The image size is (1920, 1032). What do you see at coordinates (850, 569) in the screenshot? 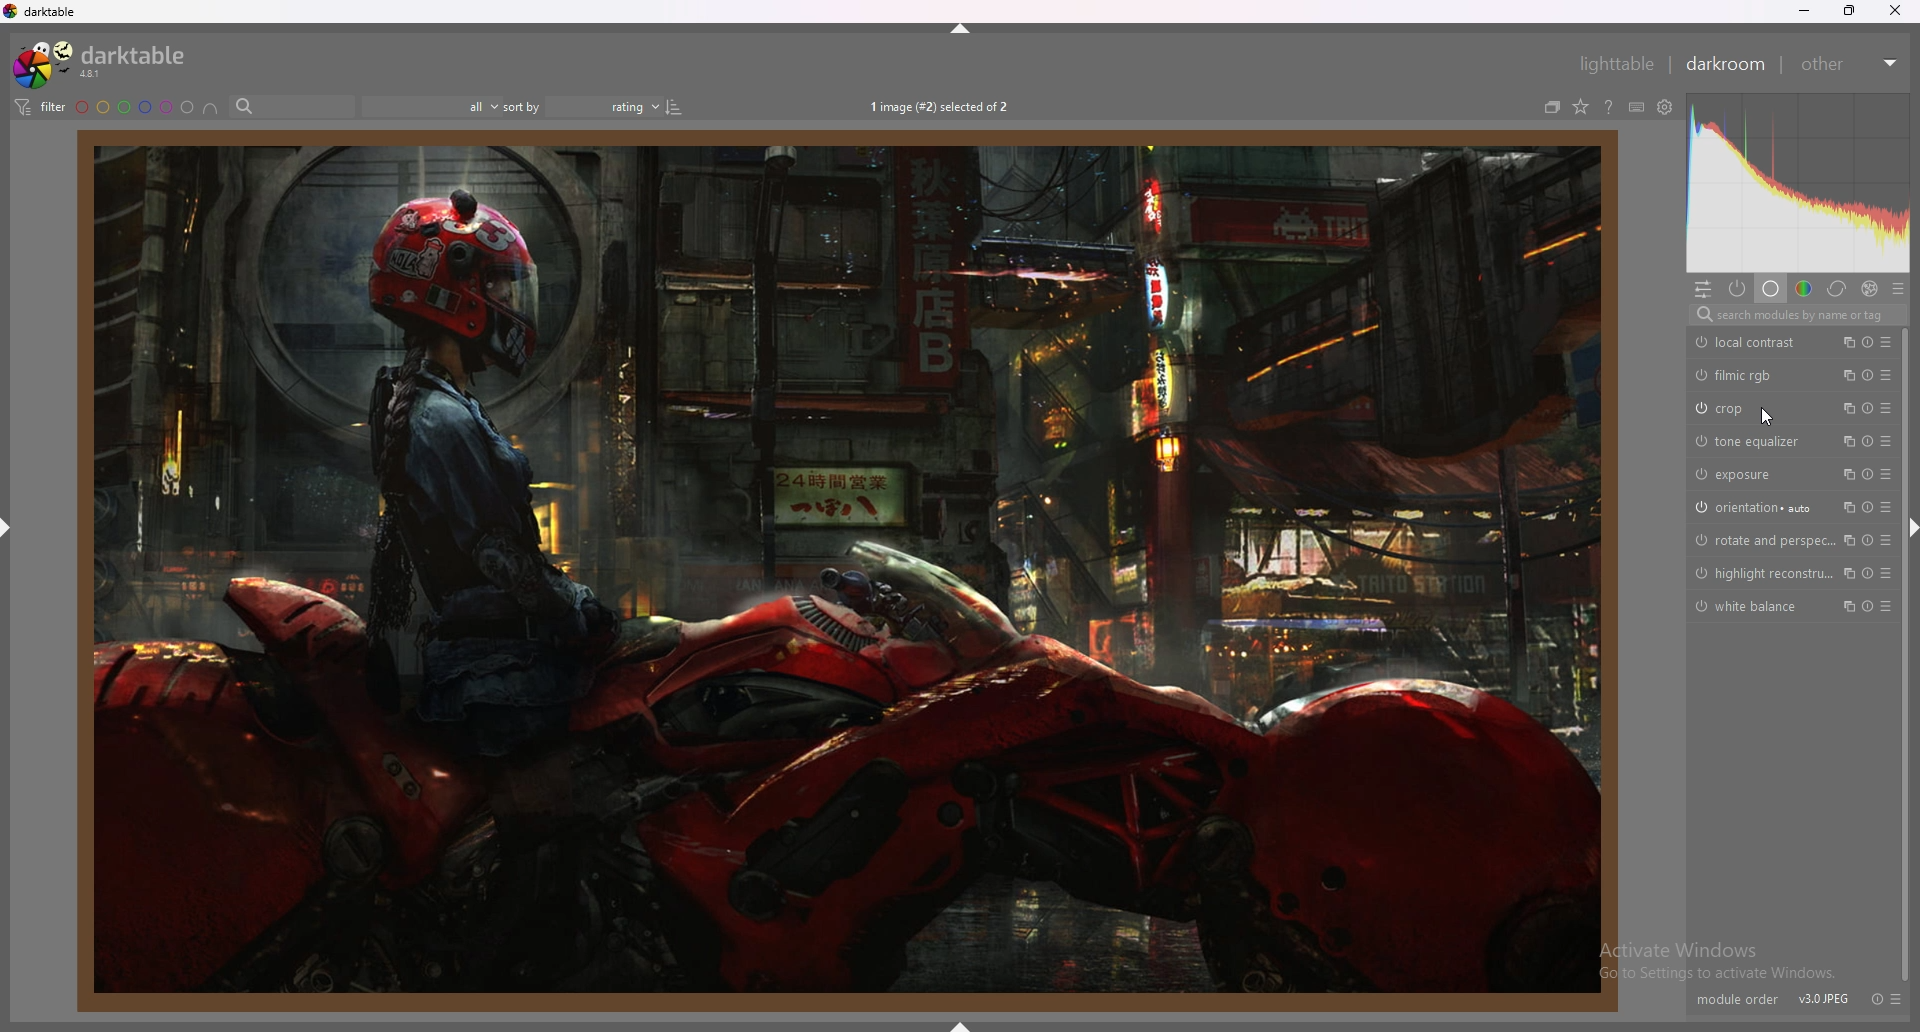
I see `person sitting on bike in a factory` at bounding box center [850, 569].